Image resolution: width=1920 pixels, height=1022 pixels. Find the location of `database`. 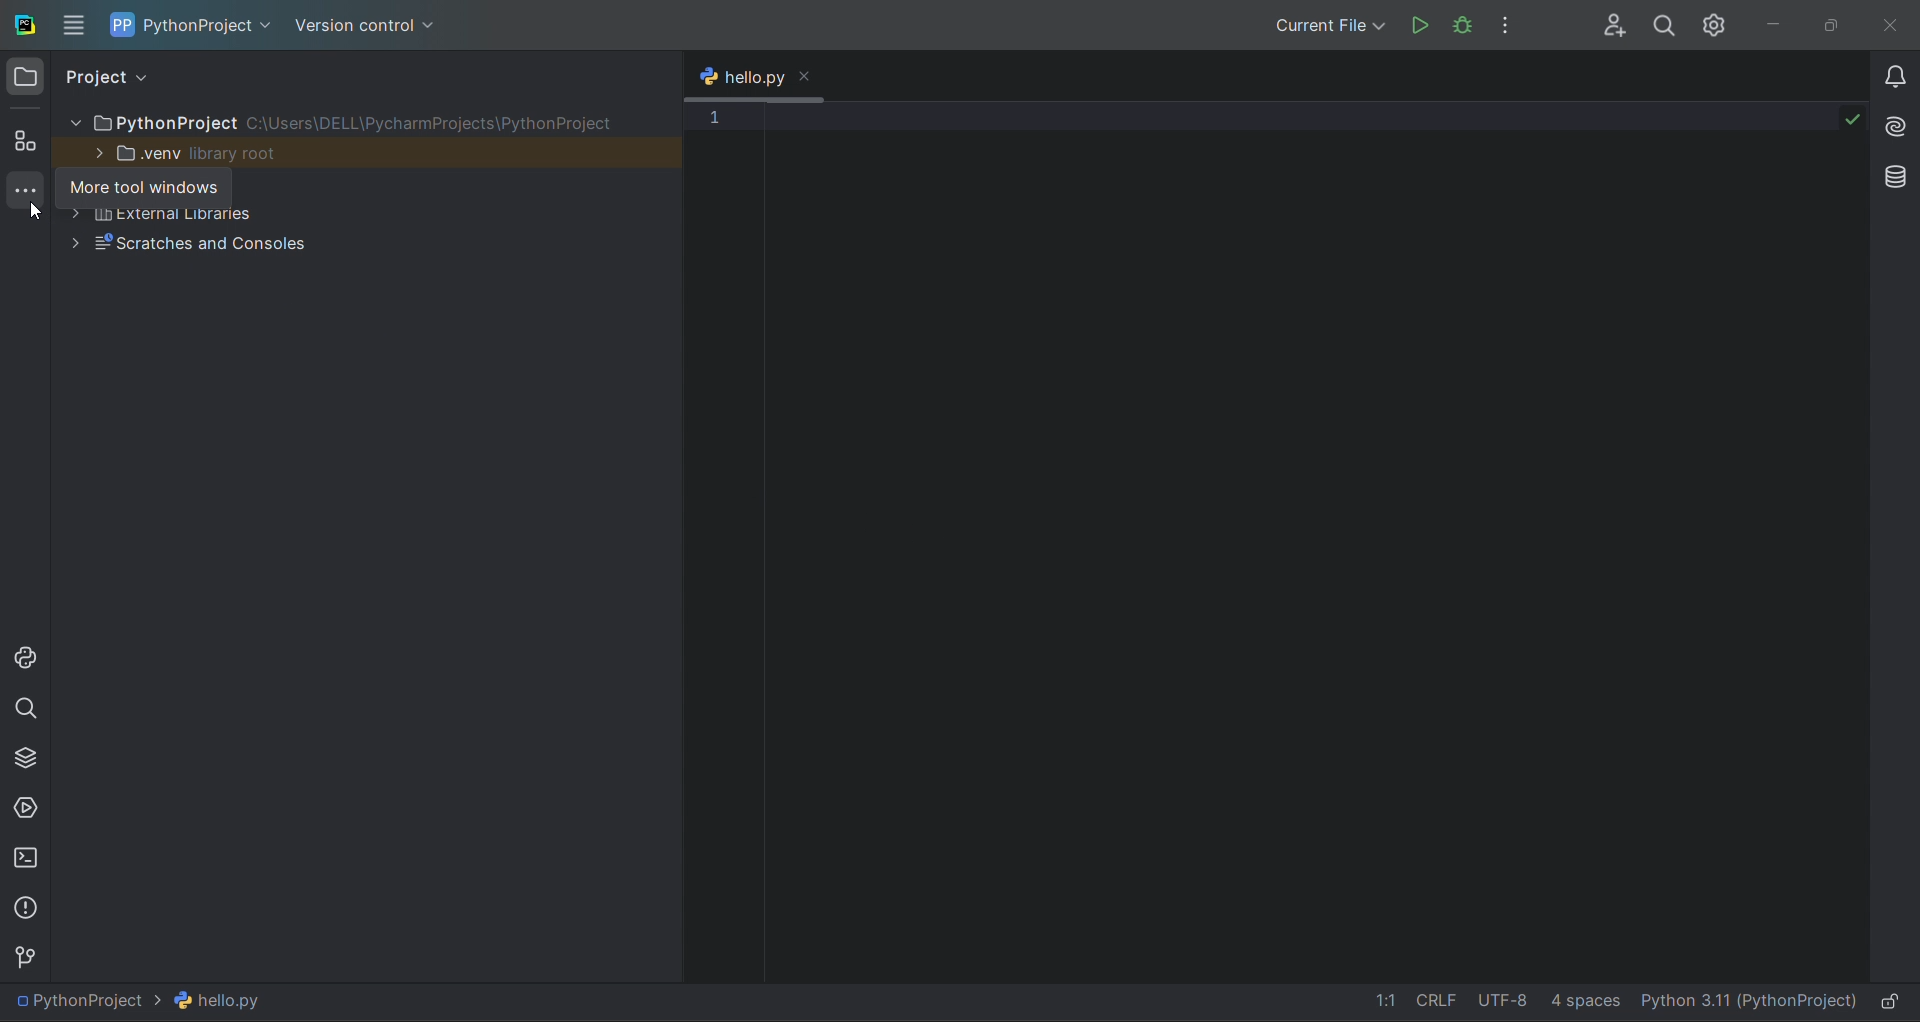

database is located at coordinates (1897, 174).